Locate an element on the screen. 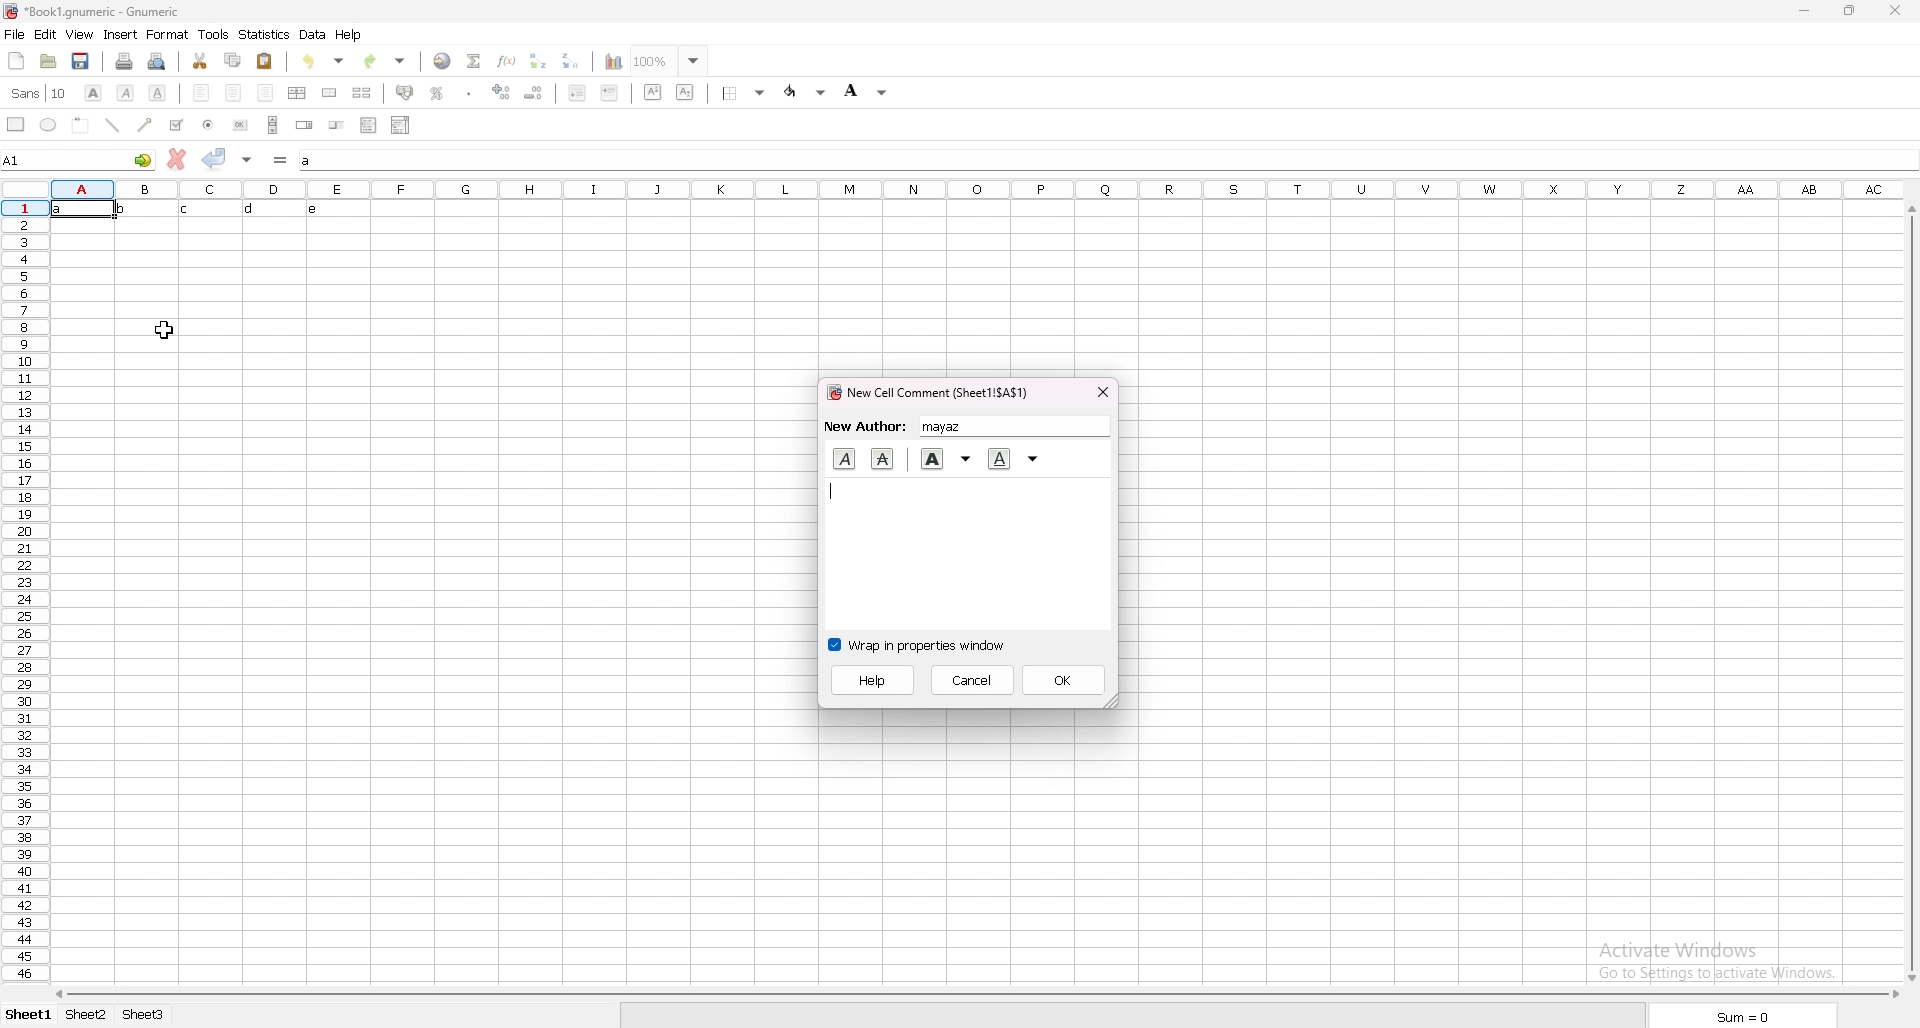 The image size is (1920, 1028). arrowed line is located at coordinates (148, 124).